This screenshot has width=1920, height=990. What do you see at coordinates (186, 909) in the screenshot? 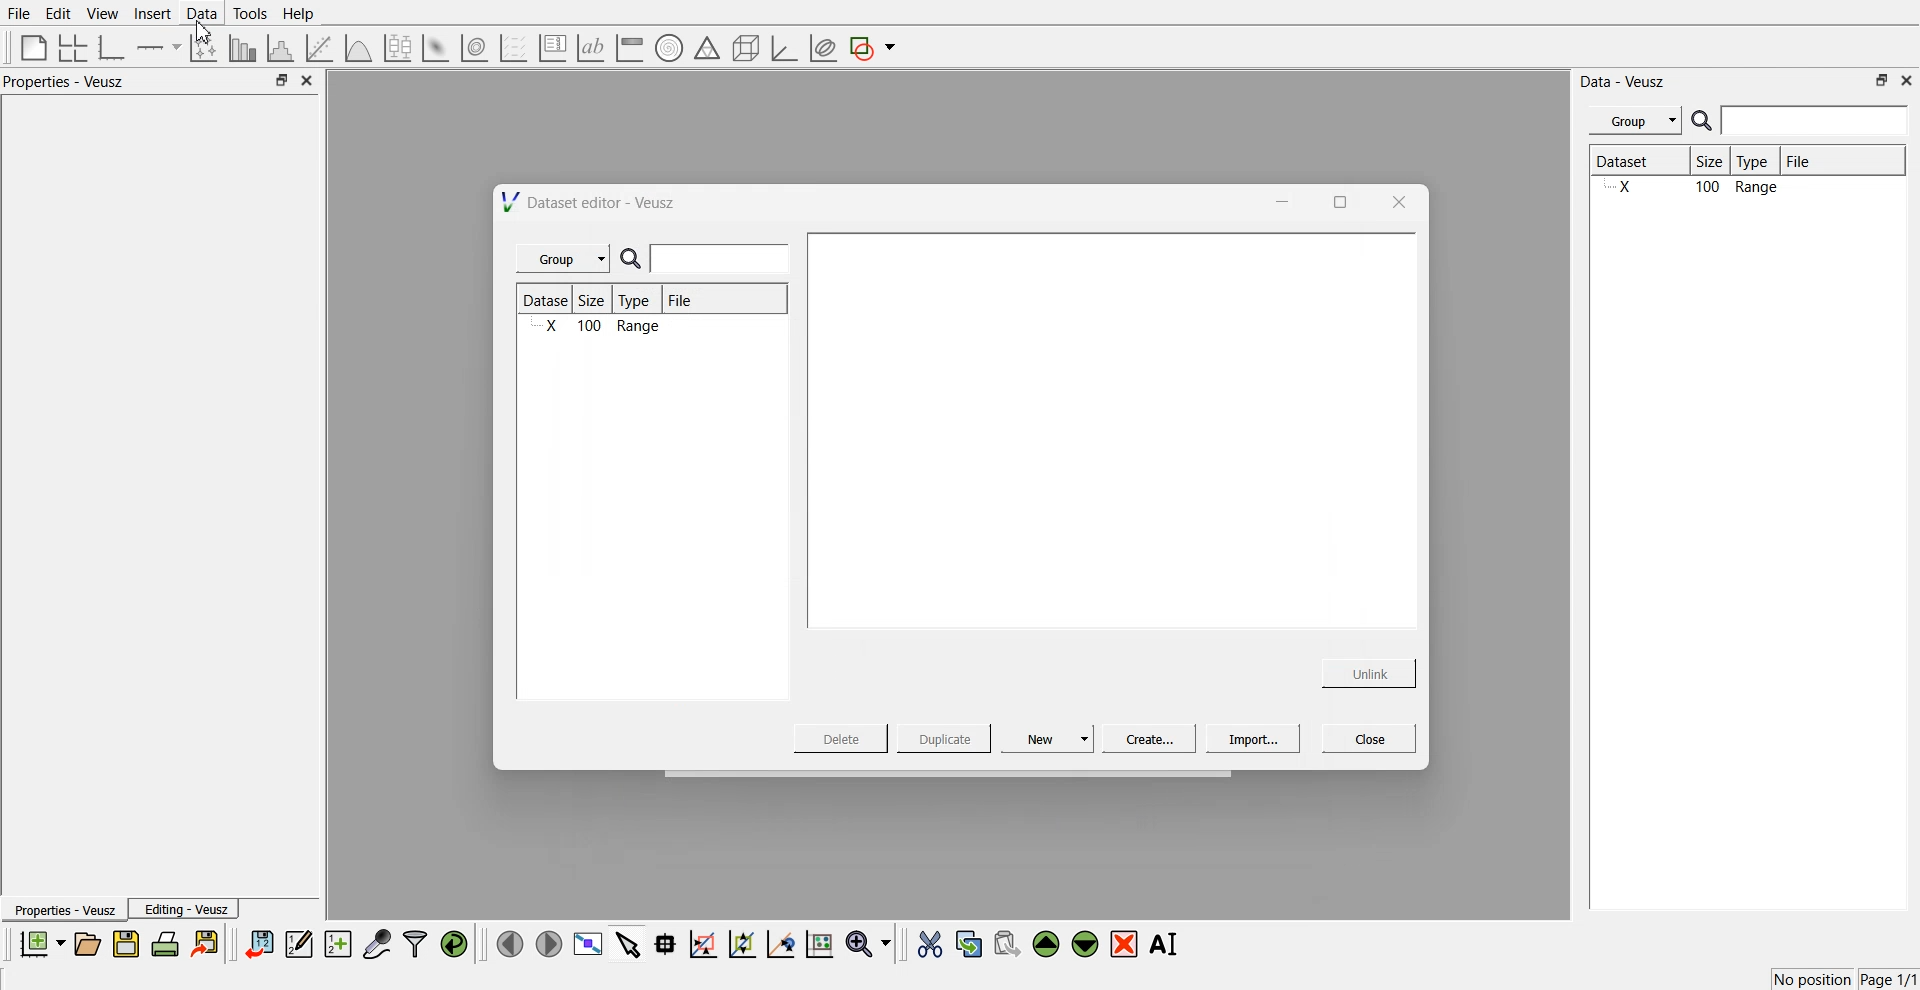
I see `Editing - Veusz` at bounding box center [186, 909].